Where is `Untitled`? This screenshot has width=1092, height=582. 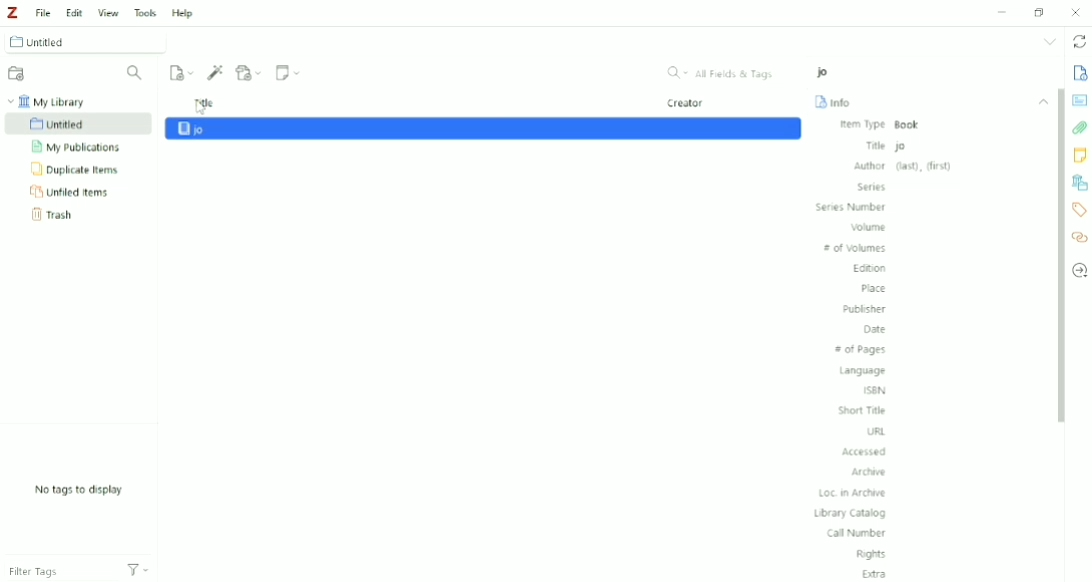
Untitled is located at coordinates (79, 125).